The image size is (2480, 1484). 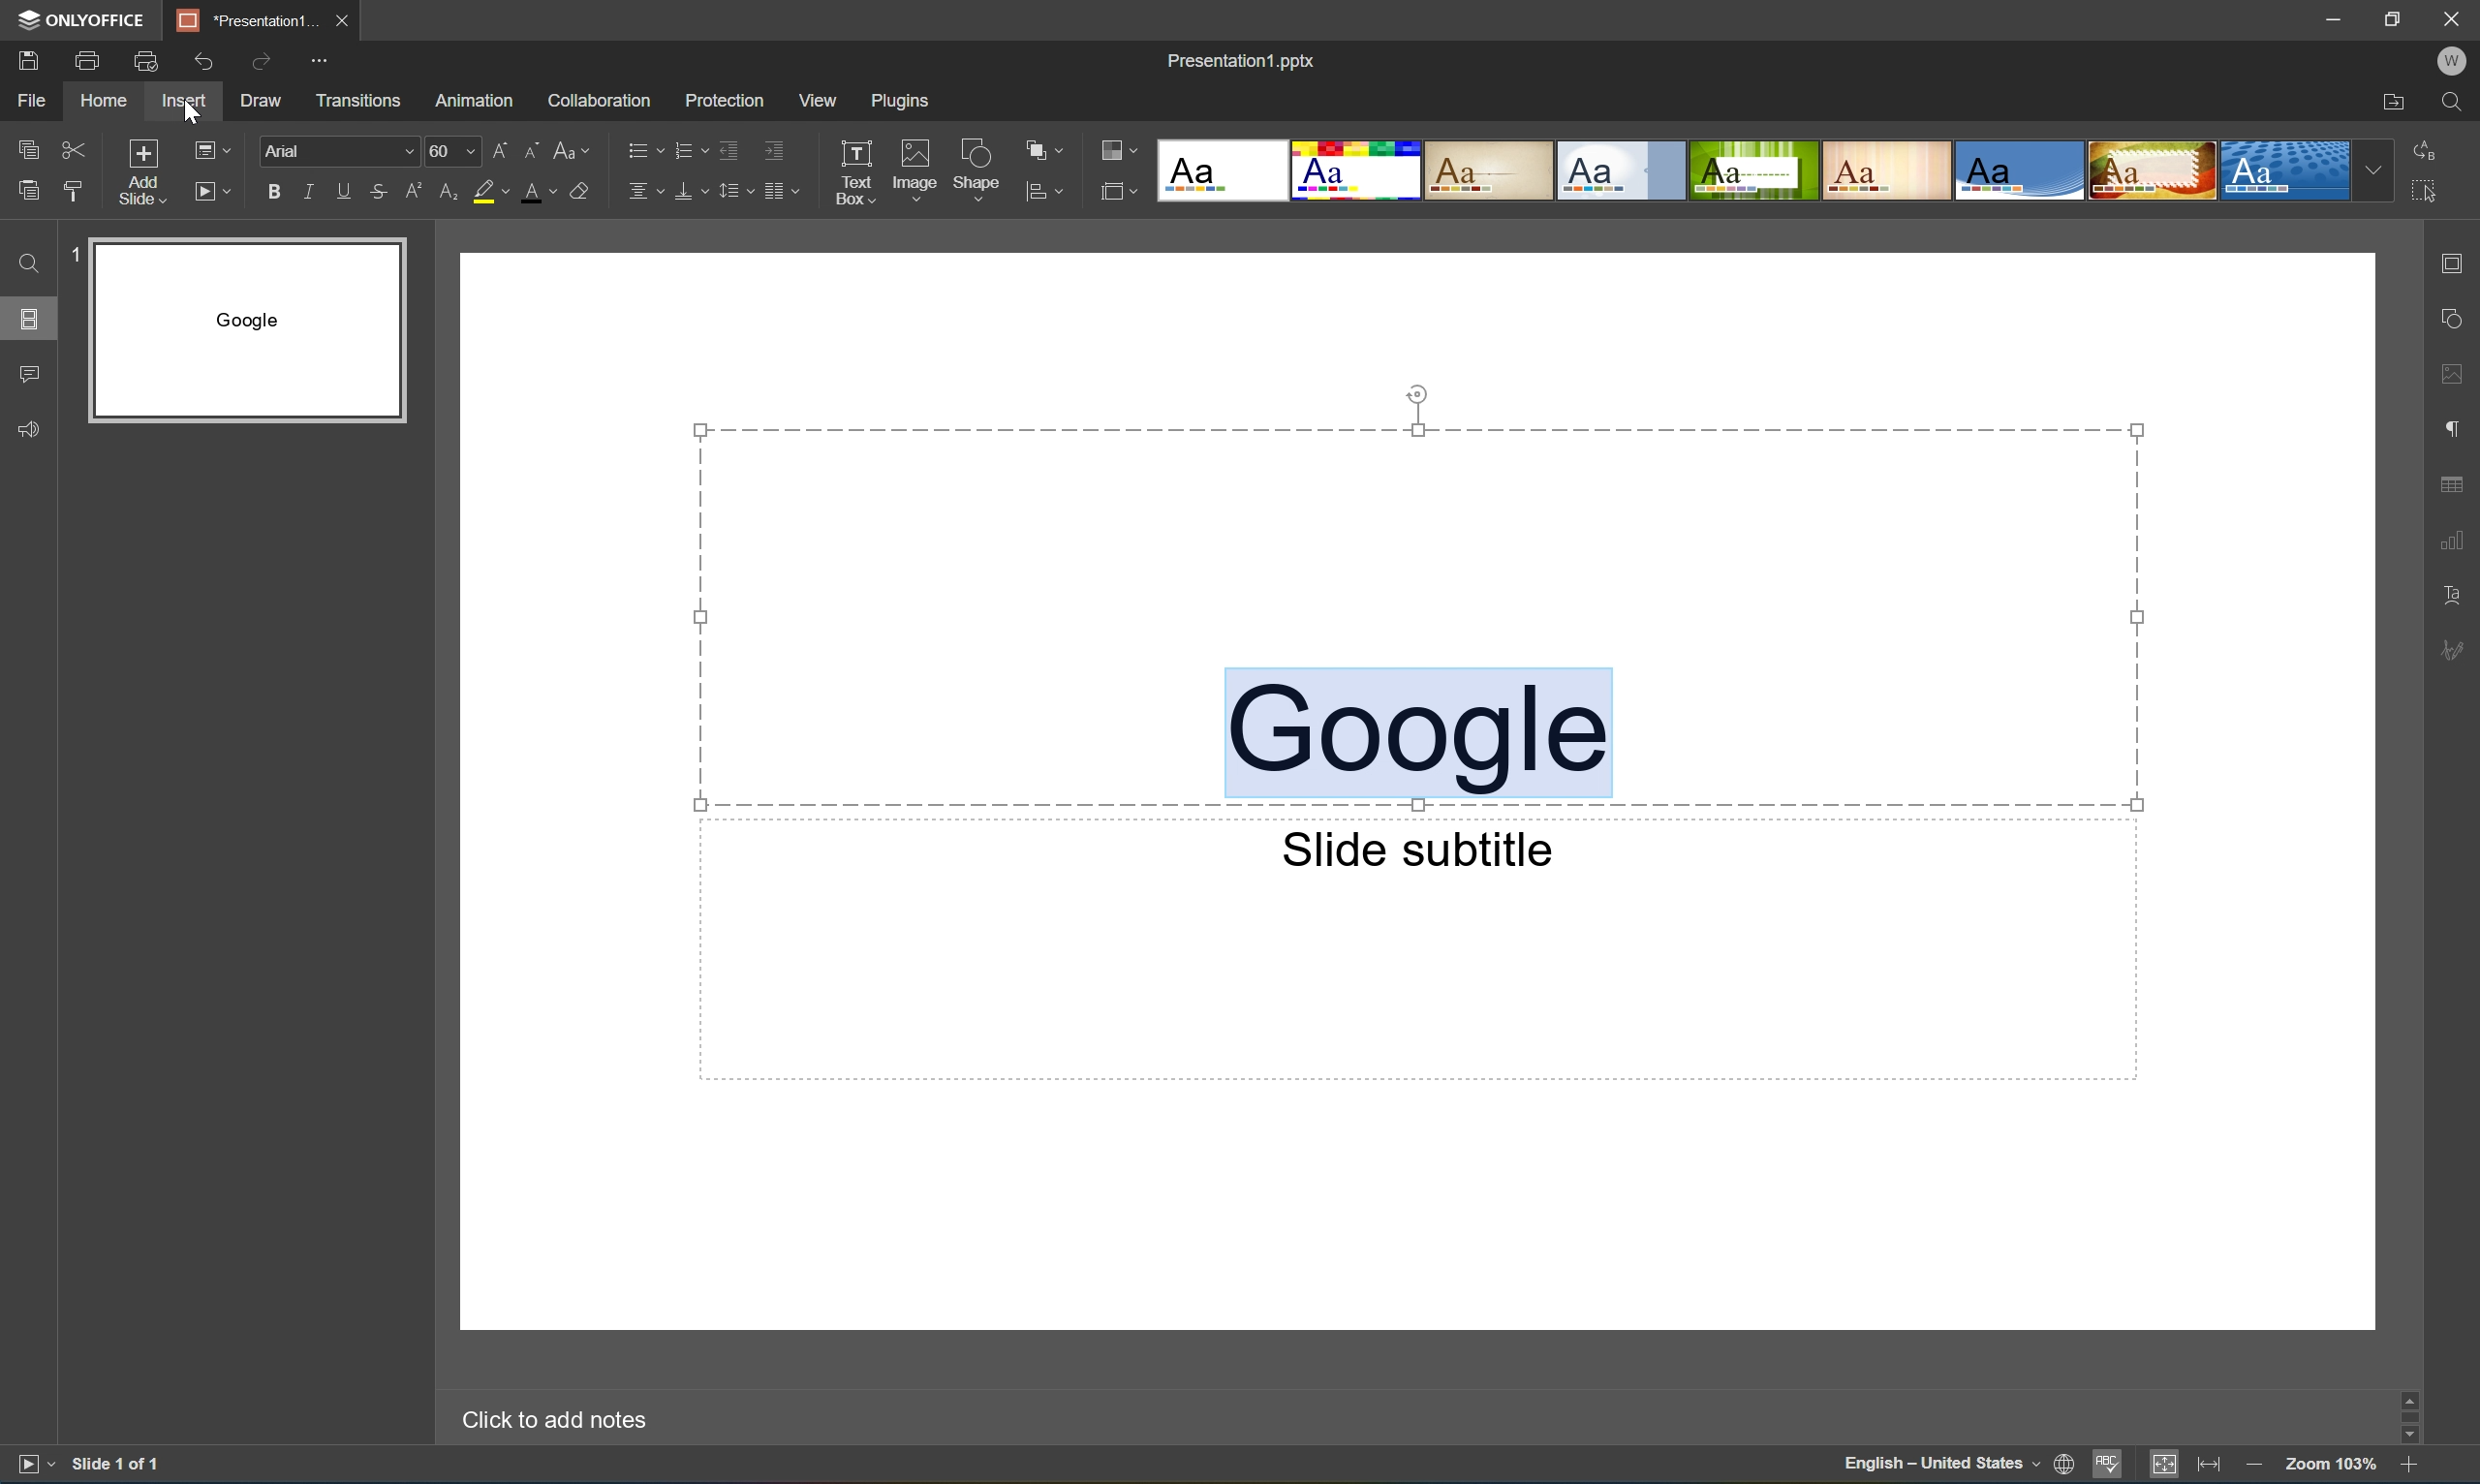 What do you see at coordinates (29, 1469) in the screenshot?
I see `Start slideshow` at bounding box center [29, 1469].